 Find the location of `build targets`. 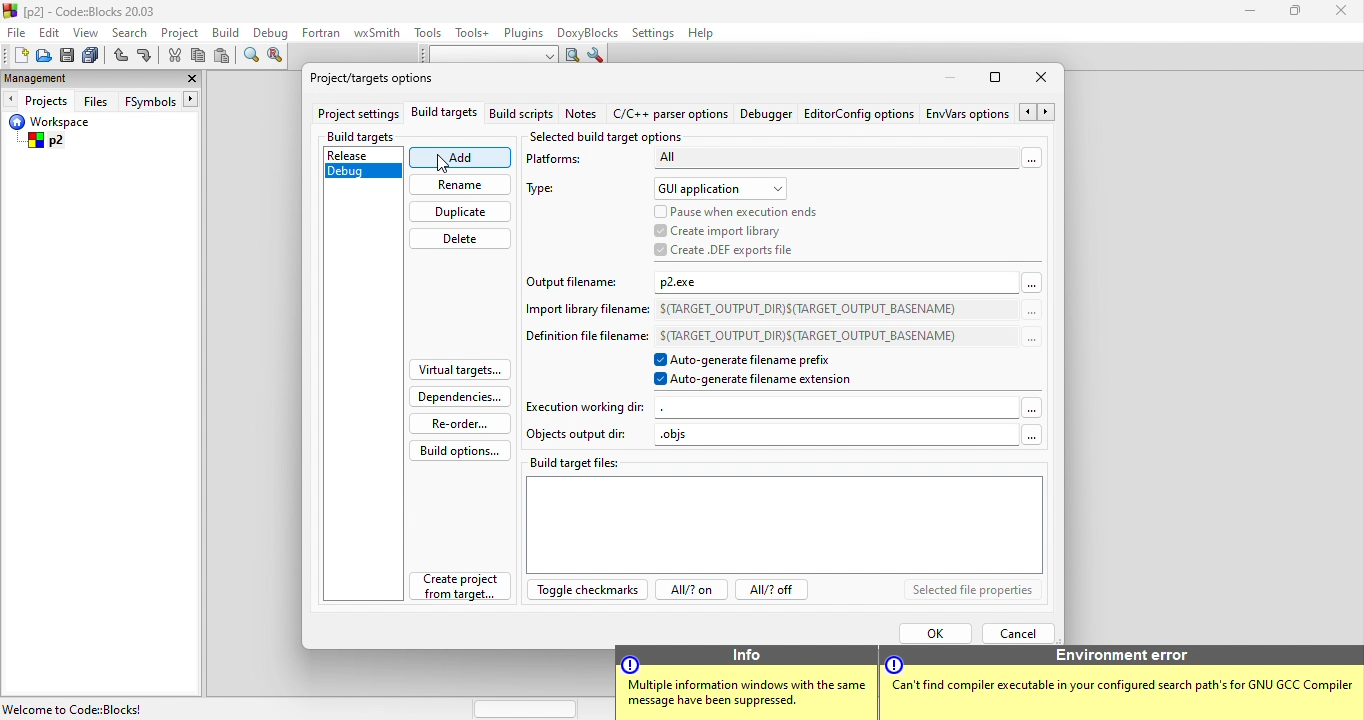

build targets is located at coordinates (377, 134).